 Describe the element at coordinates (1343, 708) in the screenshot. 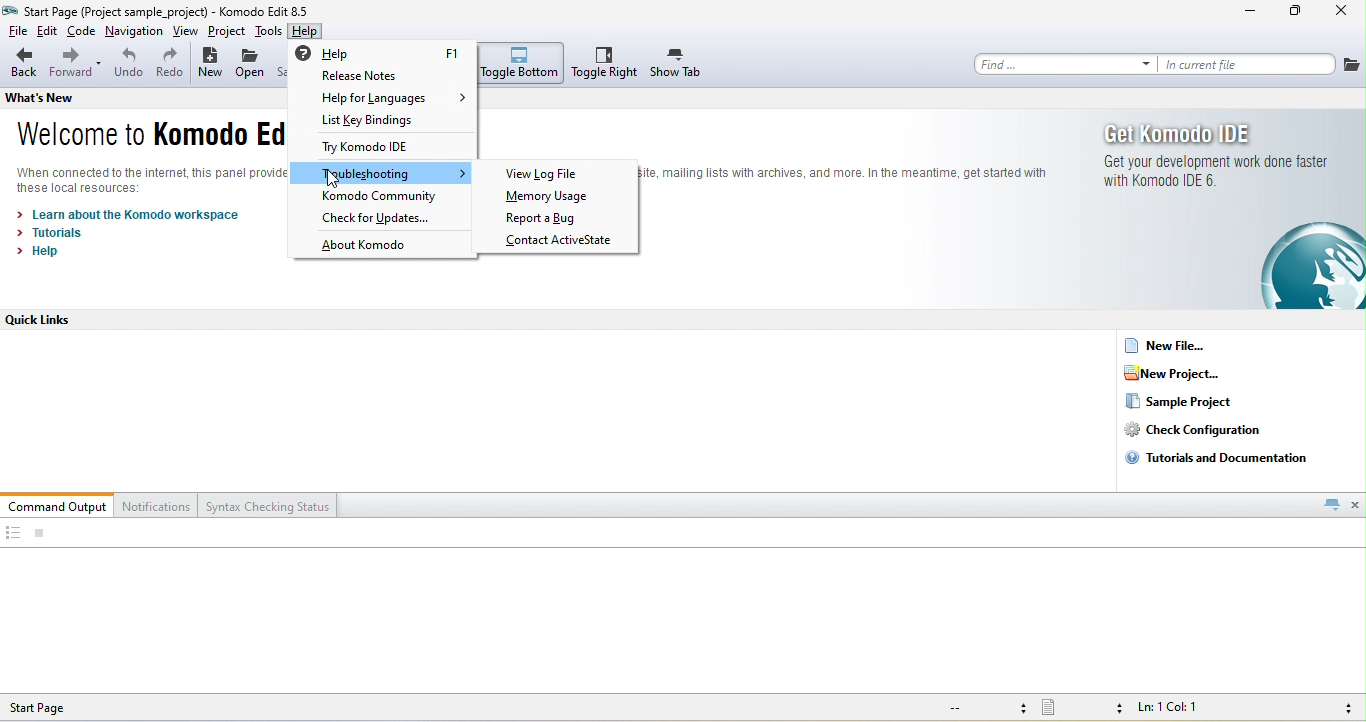

I see `syntax checking` at that location.